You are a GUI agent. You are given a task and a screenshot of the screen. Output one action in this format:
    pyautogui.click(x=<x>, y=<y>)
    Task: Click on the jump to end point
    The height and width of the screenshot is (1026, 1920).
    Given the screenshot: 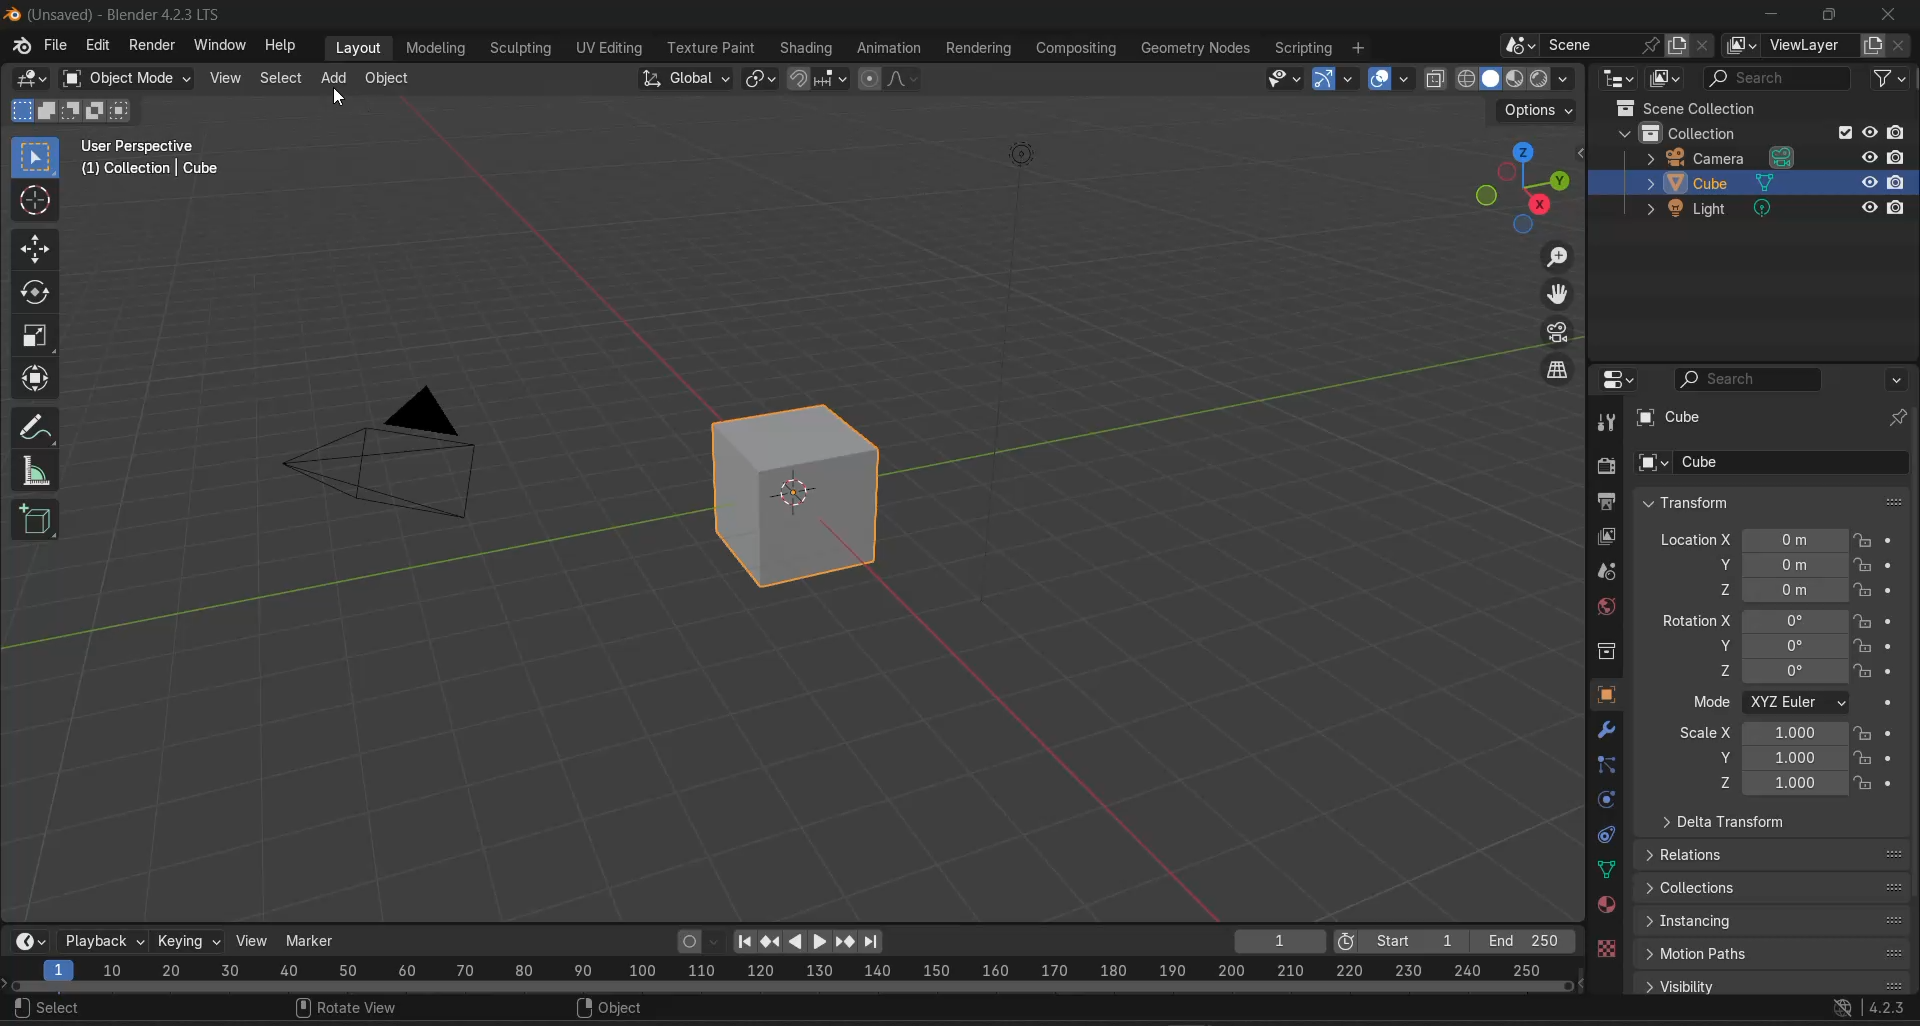 What is the action you would take?
    pyautogui.click(x=875, y=940)
    